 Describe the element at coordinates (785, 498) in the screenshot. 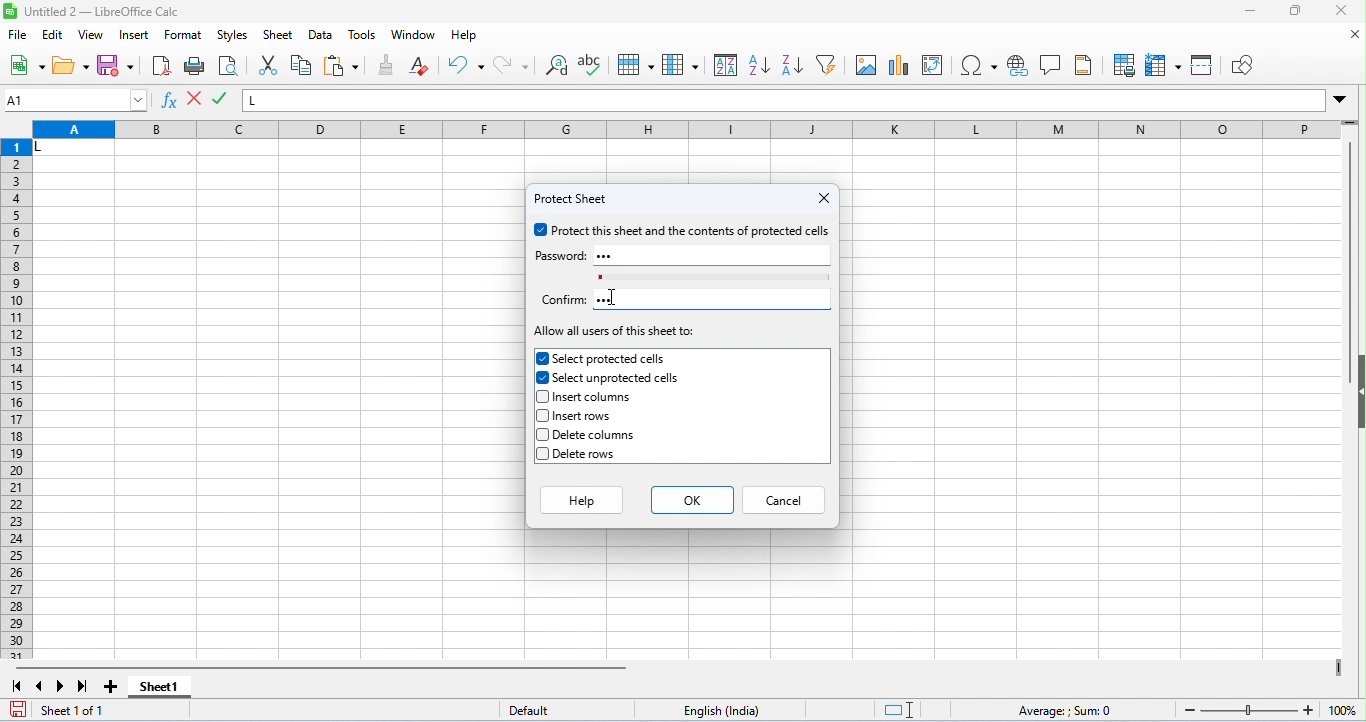

I see `cancel` at that location.